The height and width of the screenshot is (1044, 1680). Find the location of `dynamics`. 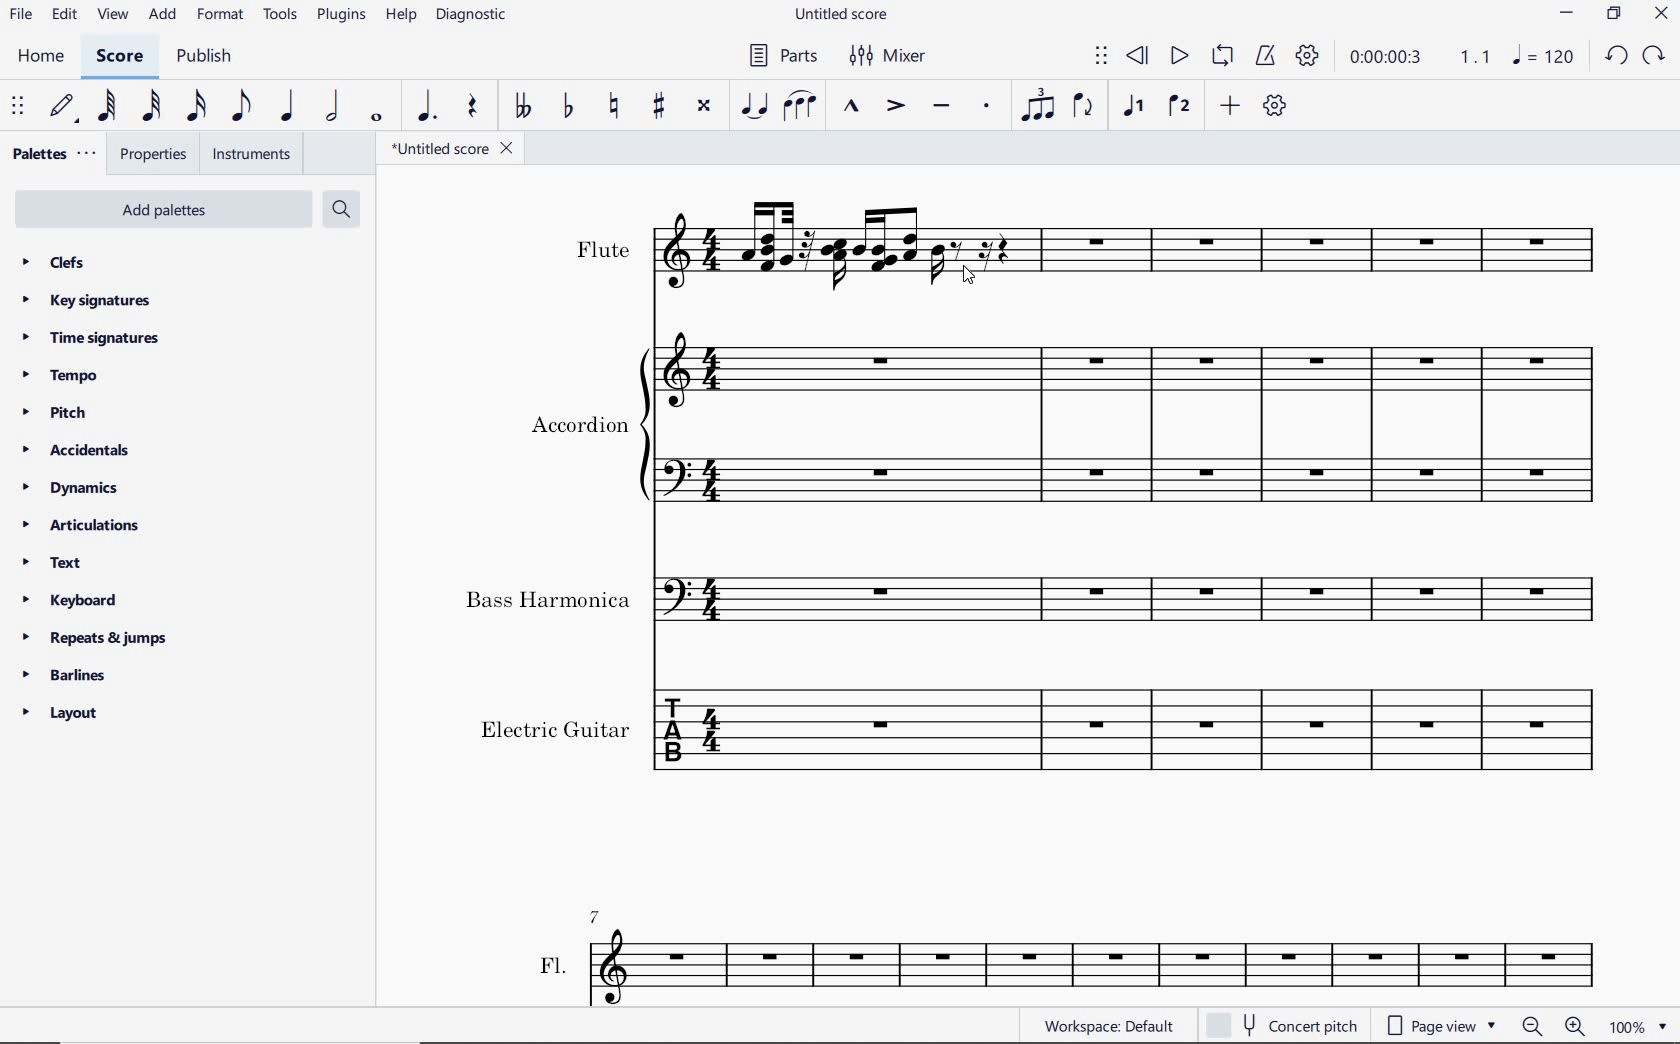

dynamics is located at coordinates (70, 488).